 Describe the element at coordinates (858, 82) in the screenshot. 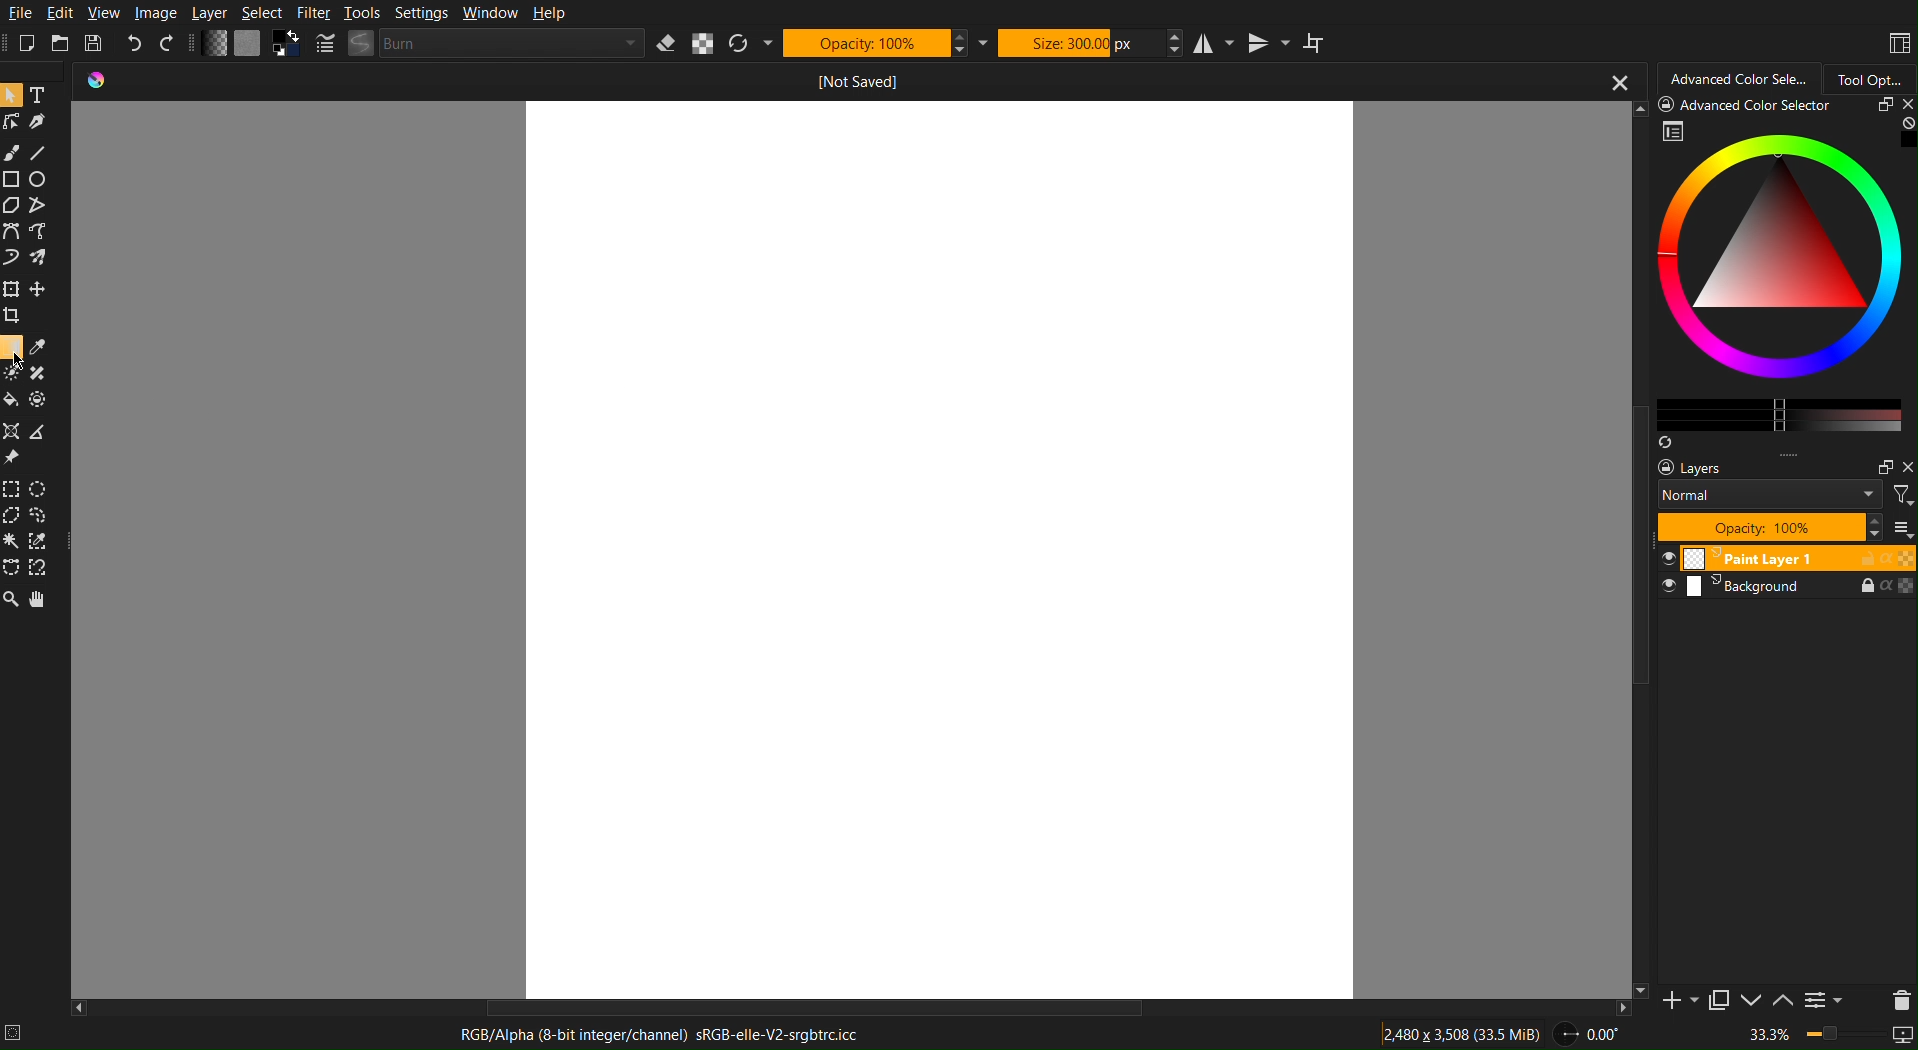

I see `Current document` at that location.